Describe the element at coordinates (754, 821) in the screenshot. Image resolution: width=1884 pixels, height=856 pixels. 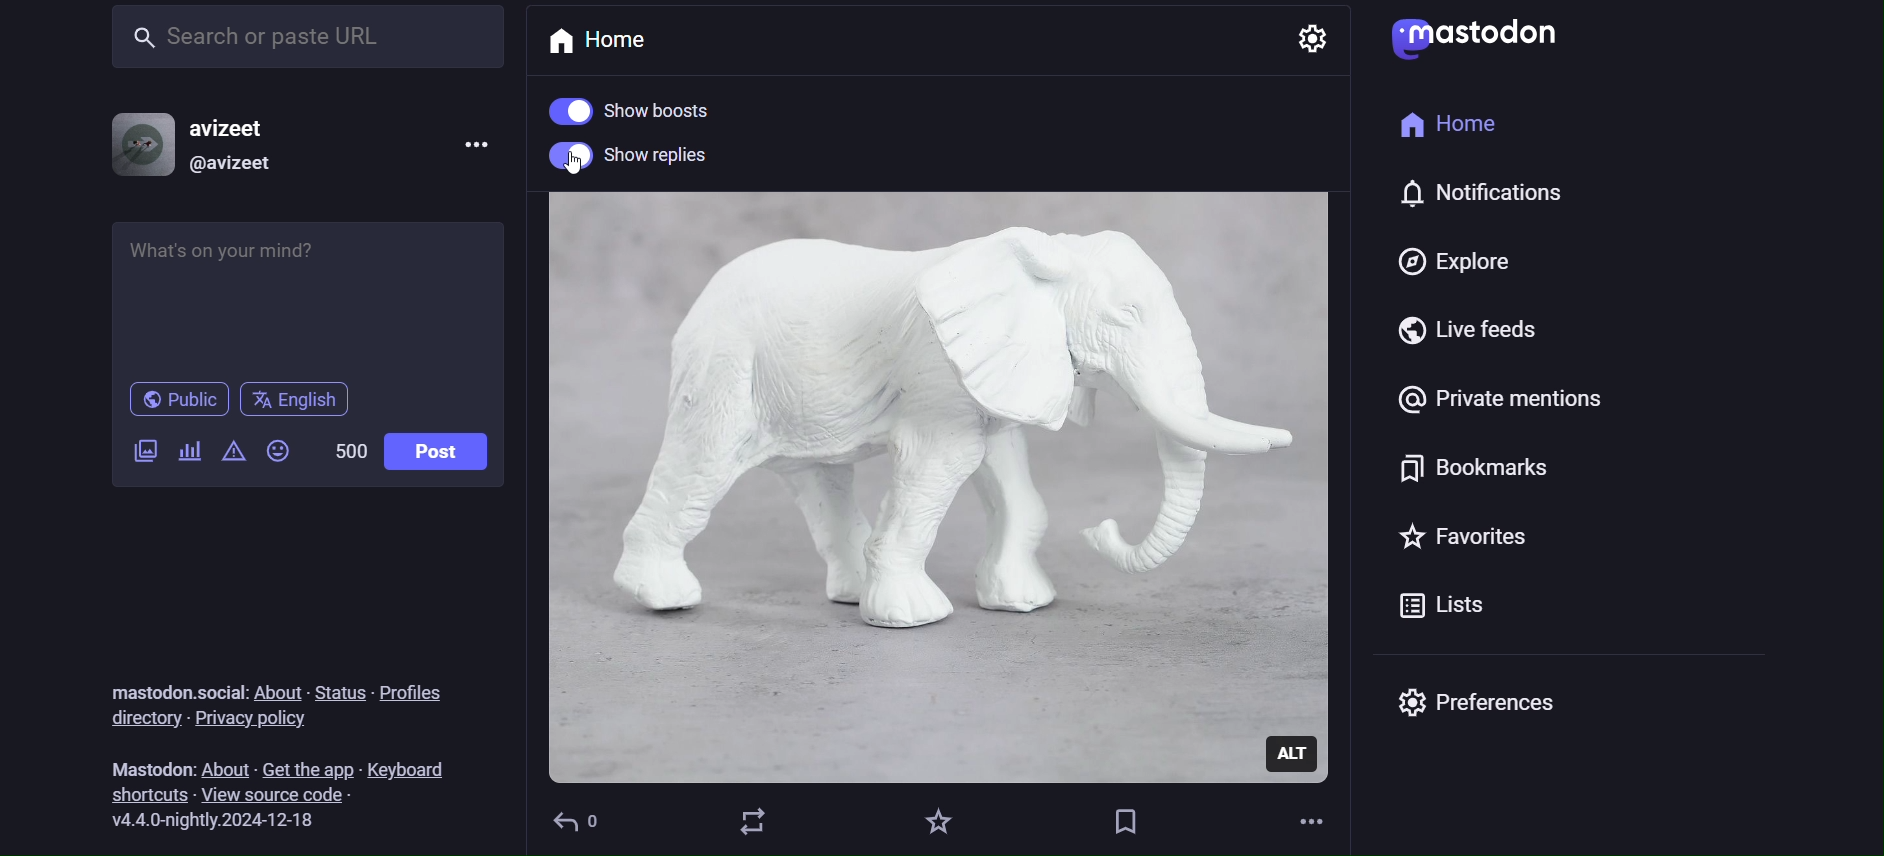
I see `boost` at that location.